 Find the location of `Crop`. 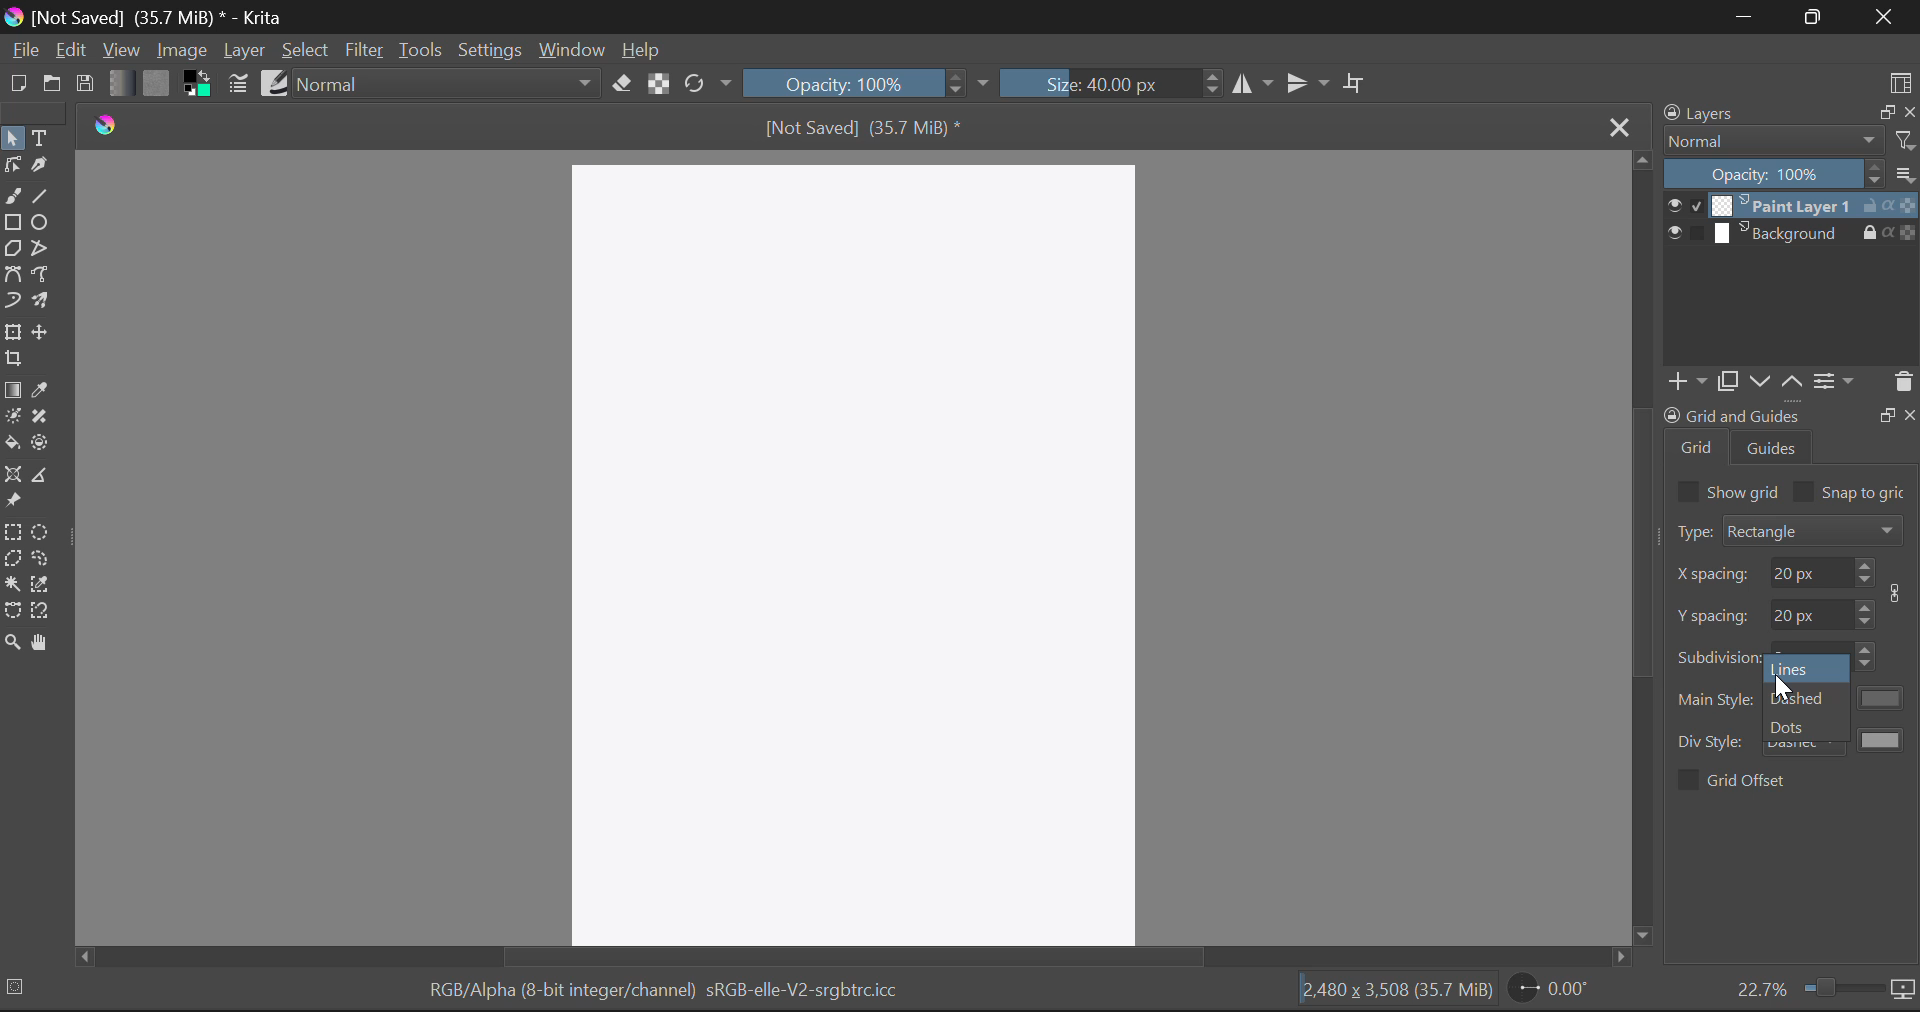

Crop is located at coordinates (1357, 82).